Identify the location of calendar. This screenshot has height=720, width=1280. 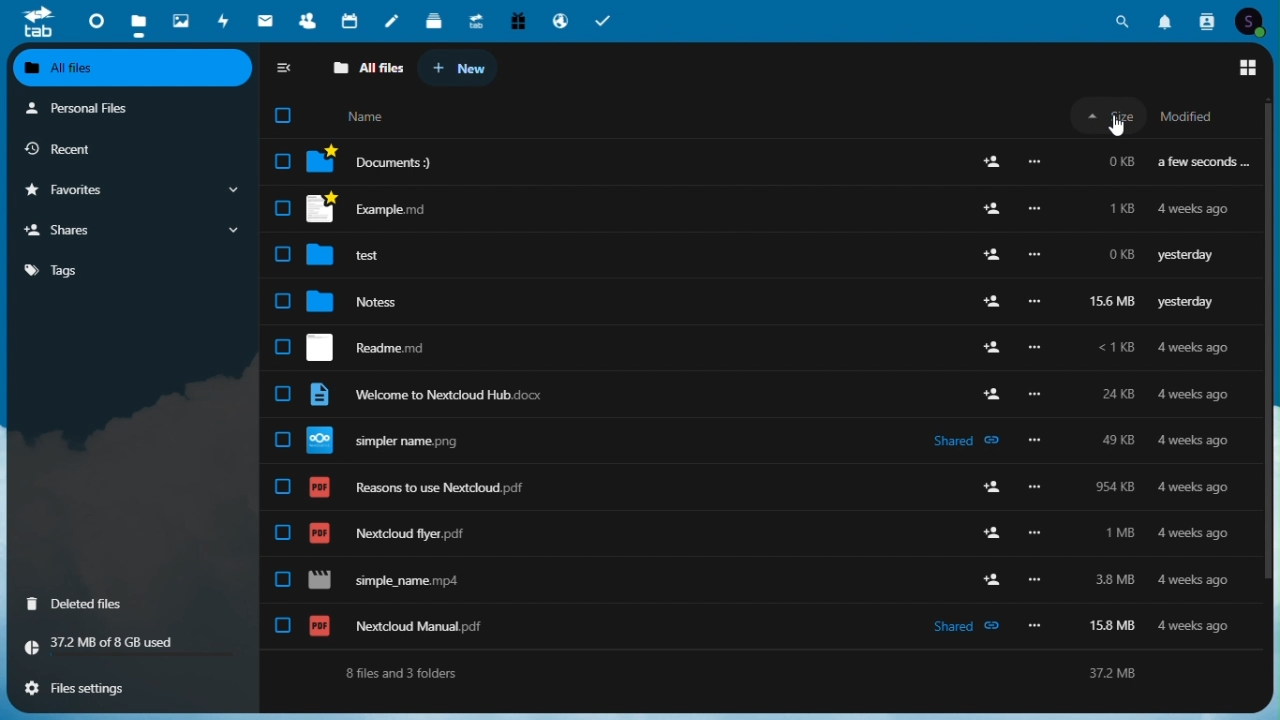
(352, 20).